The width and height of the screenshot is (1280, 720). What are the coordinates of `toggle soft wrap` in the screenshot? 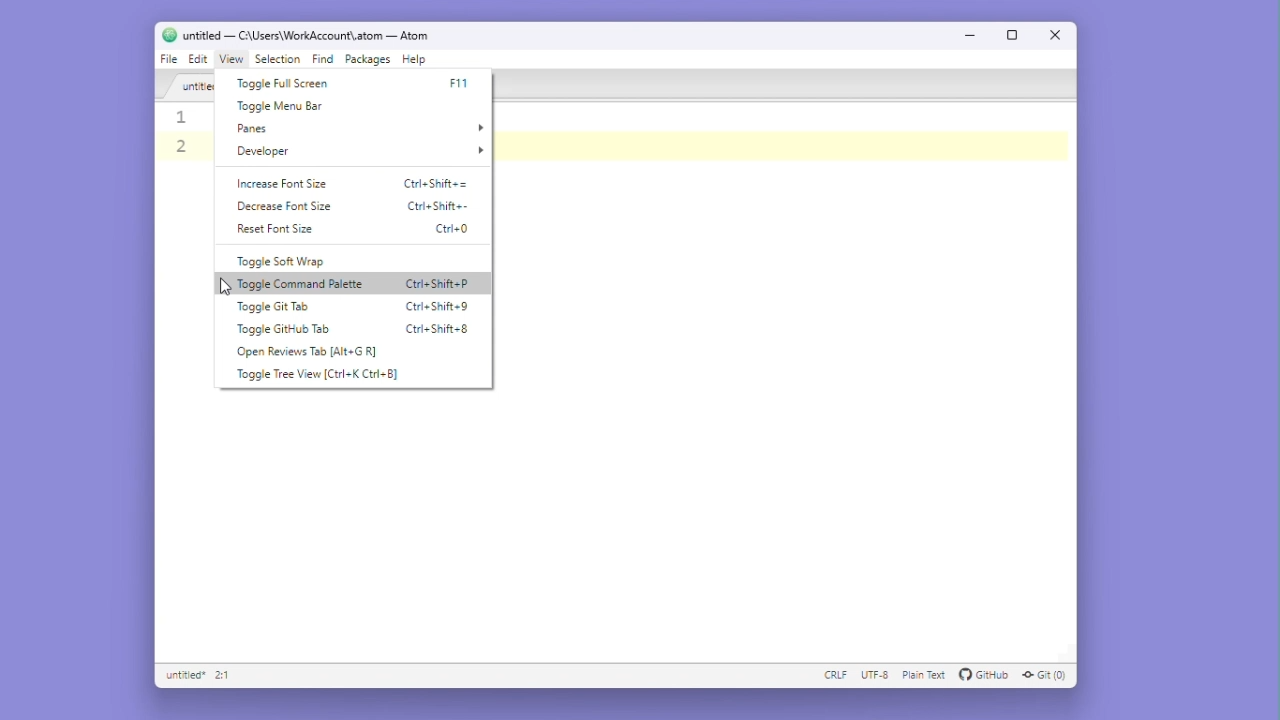 It's located at (286, 261).